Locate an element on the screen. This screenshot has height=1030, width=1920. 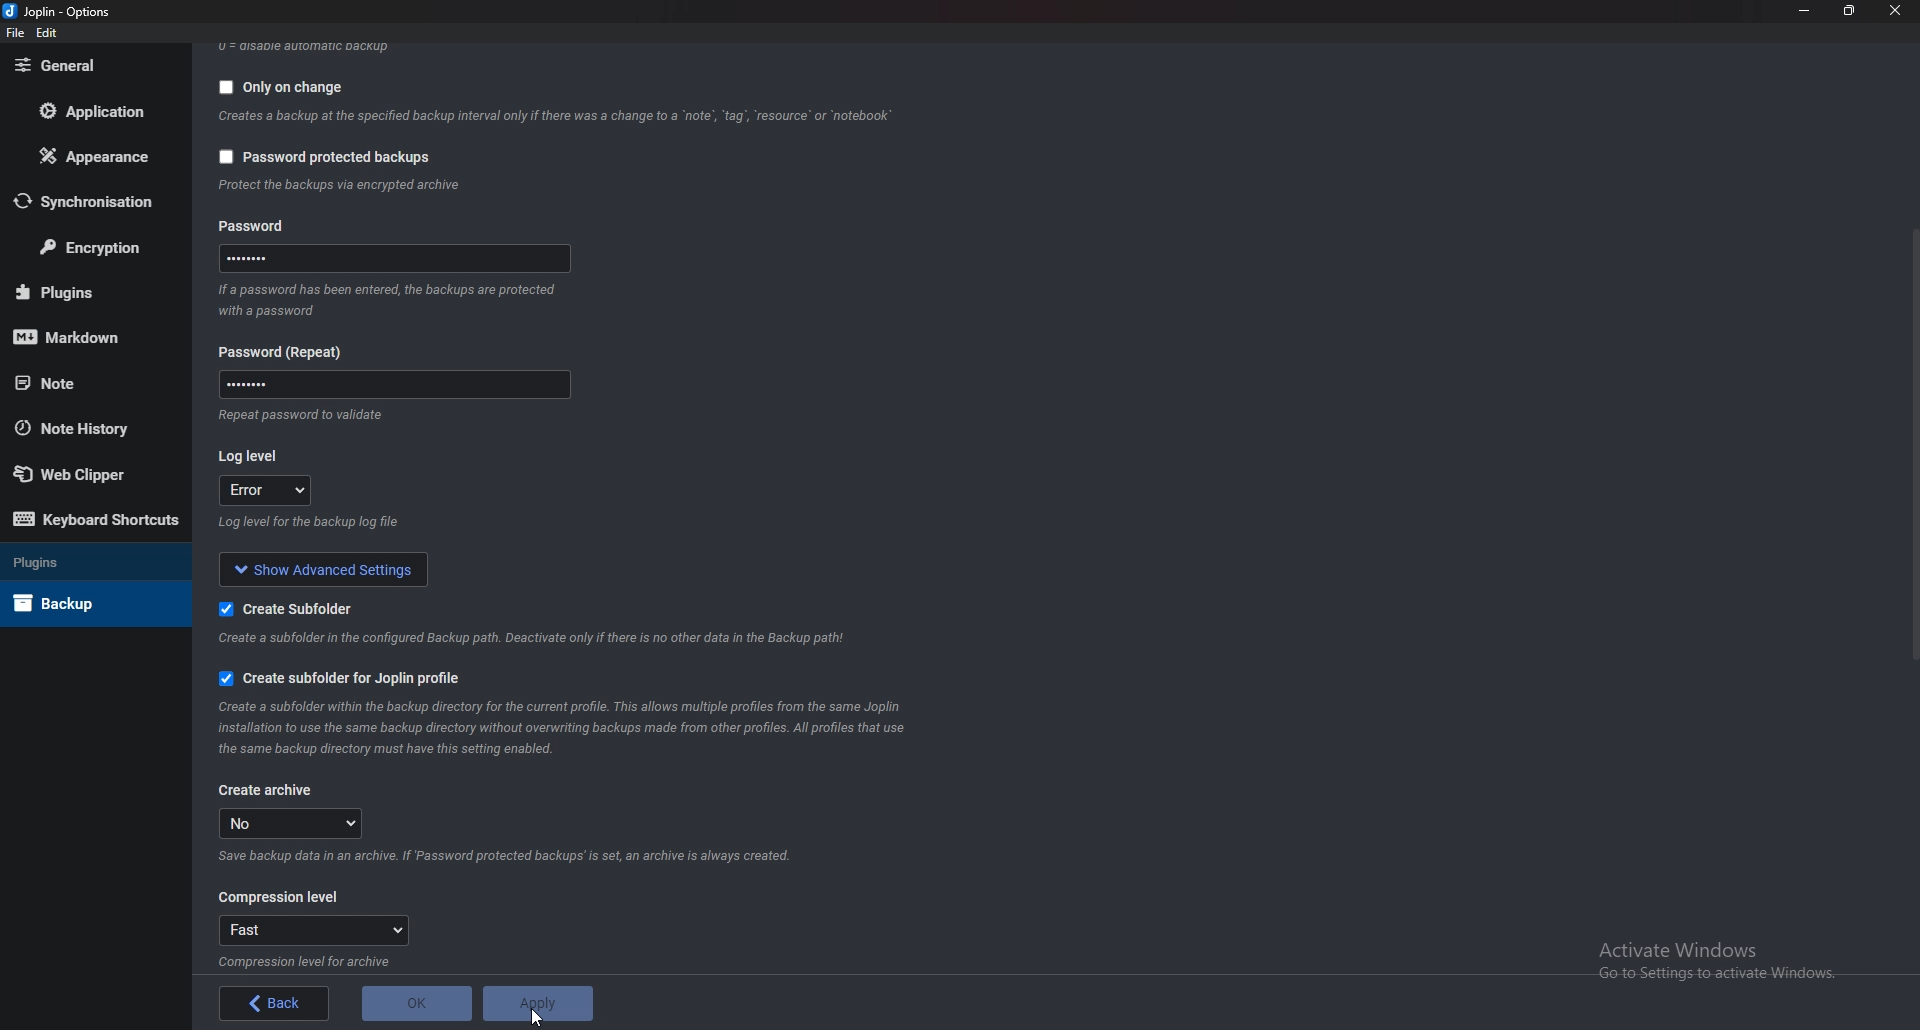
Back up is located at coordinates (74, 603).